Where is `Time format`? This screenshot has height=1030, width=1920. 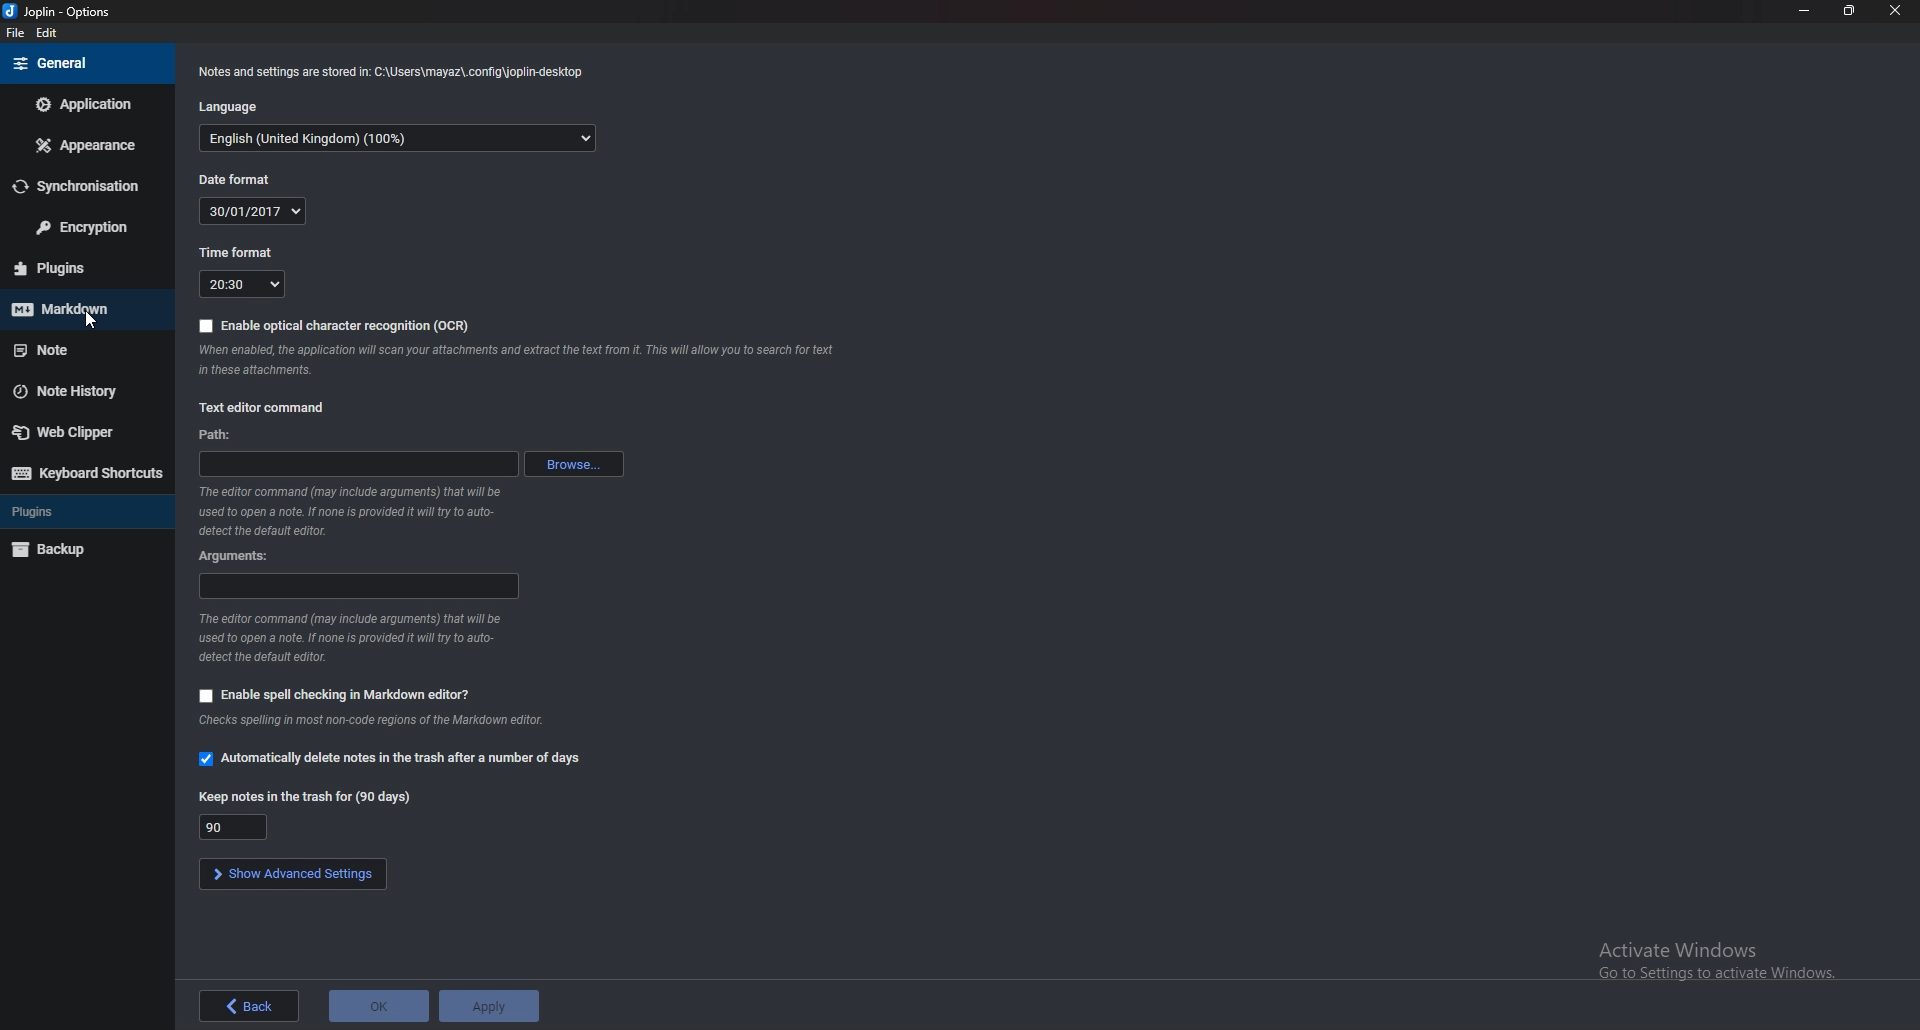
Time format is located at coordinates (244, 252).